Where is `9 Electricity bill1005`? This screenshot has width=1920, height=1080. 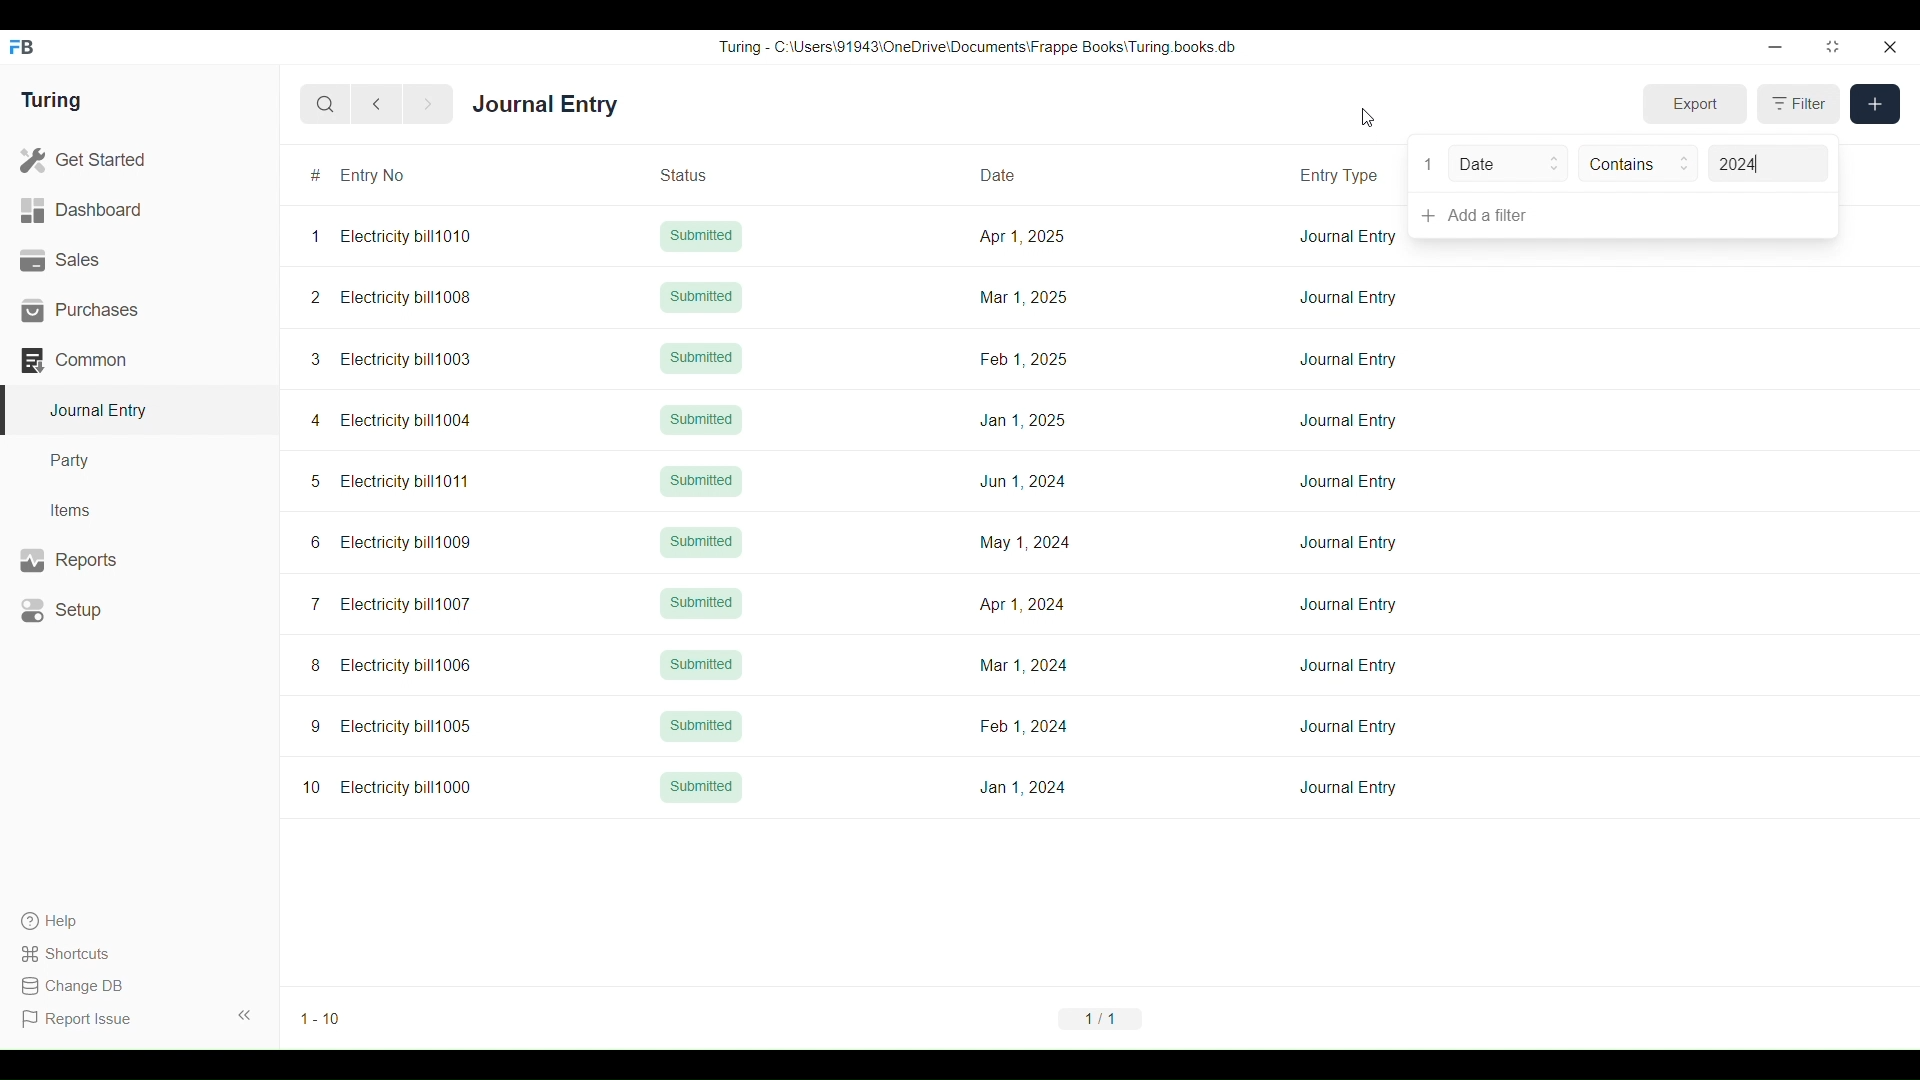
9 Electricity bill1005 is located at coordinates (392, 726).